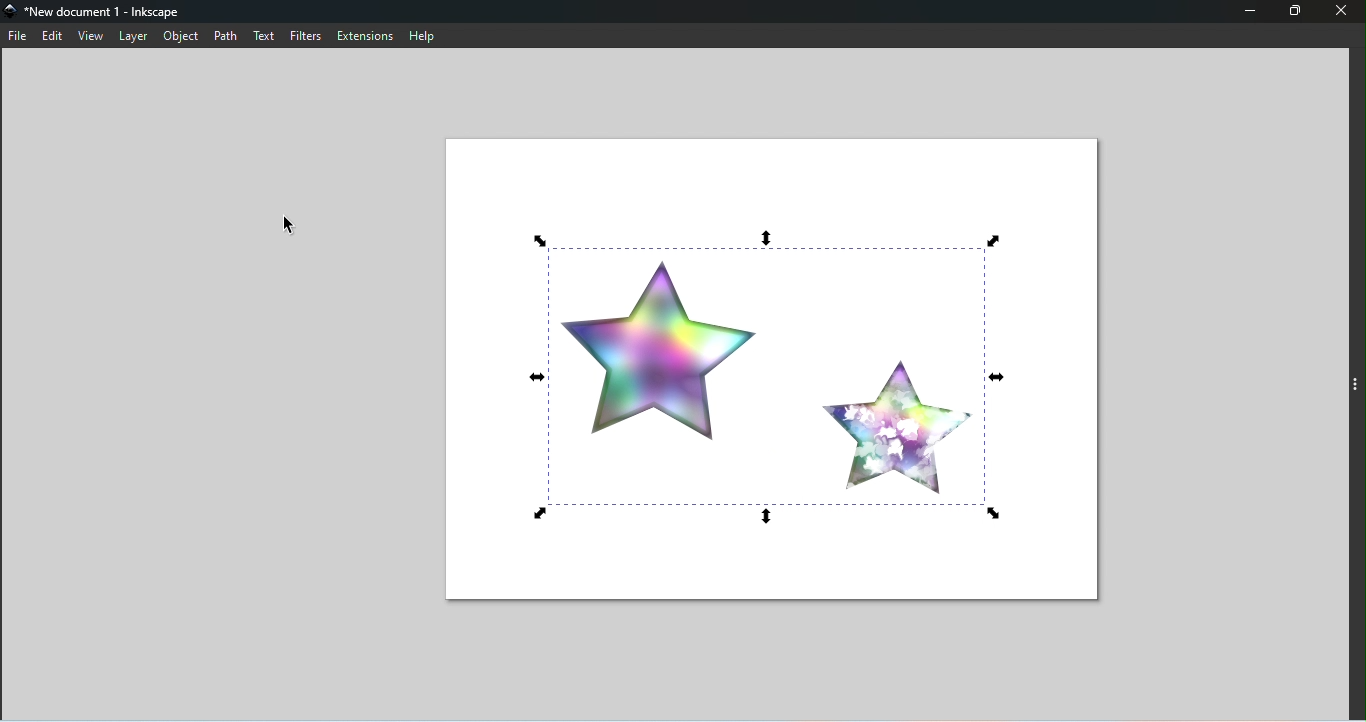  What do you see at coordinates (91, 36) in the screenshot?
I see `View` at bounding box center [91, 36].